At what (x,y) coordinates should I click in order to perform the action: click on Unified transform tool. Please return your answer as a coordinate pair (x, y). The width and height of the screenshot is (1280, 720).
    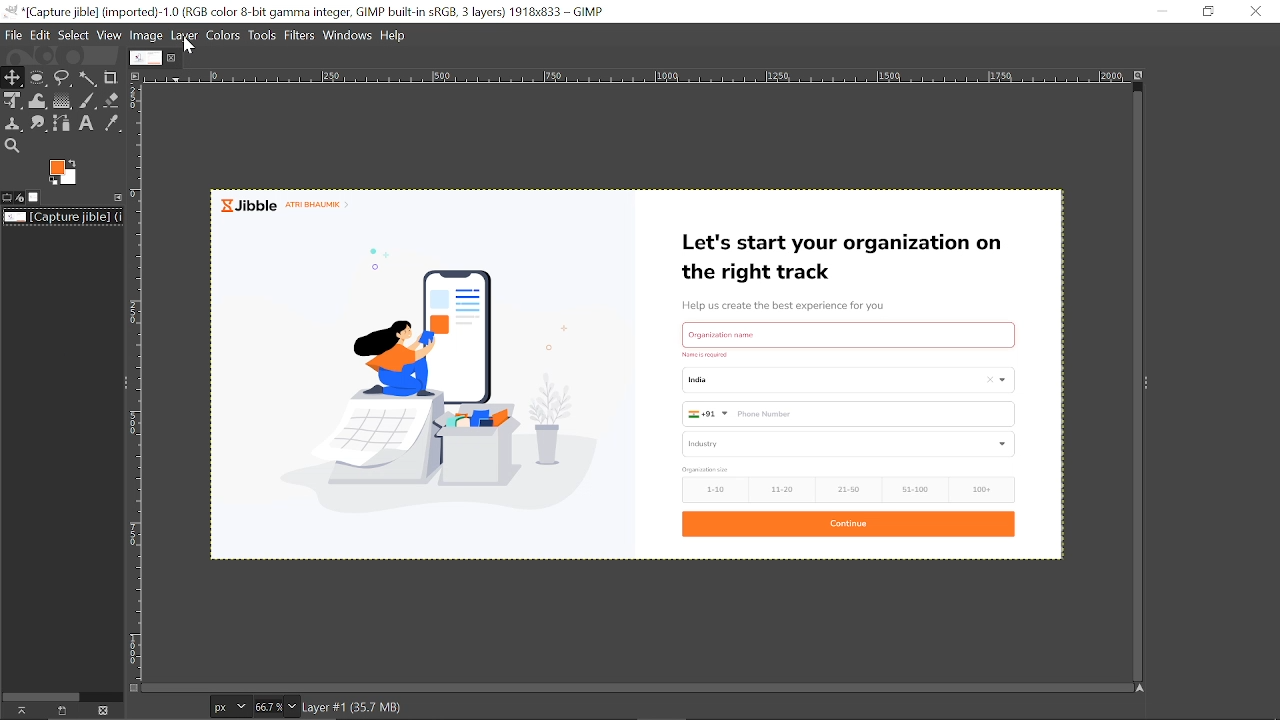
    Looking at the image, I should click on (12, 101).